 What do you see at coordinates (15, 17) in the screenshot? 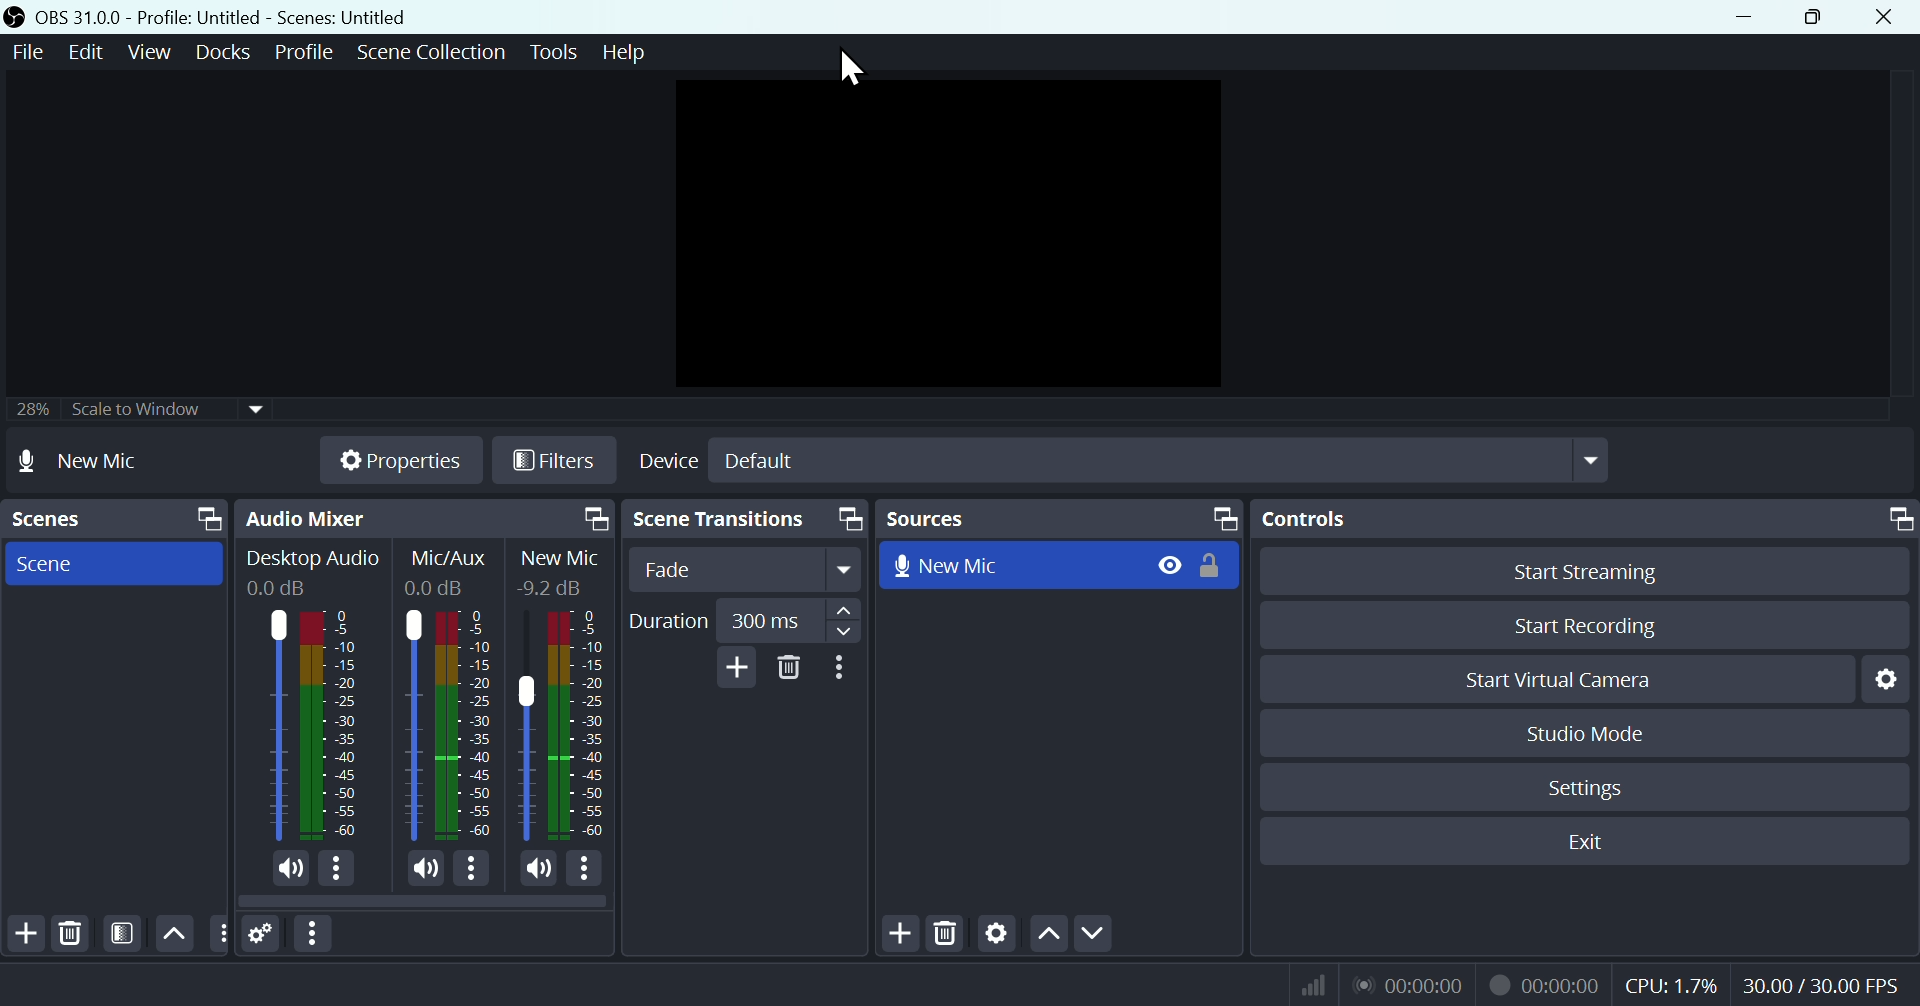
I see `OBS Studio Desktop Icon` at bounding box center [15, 17].